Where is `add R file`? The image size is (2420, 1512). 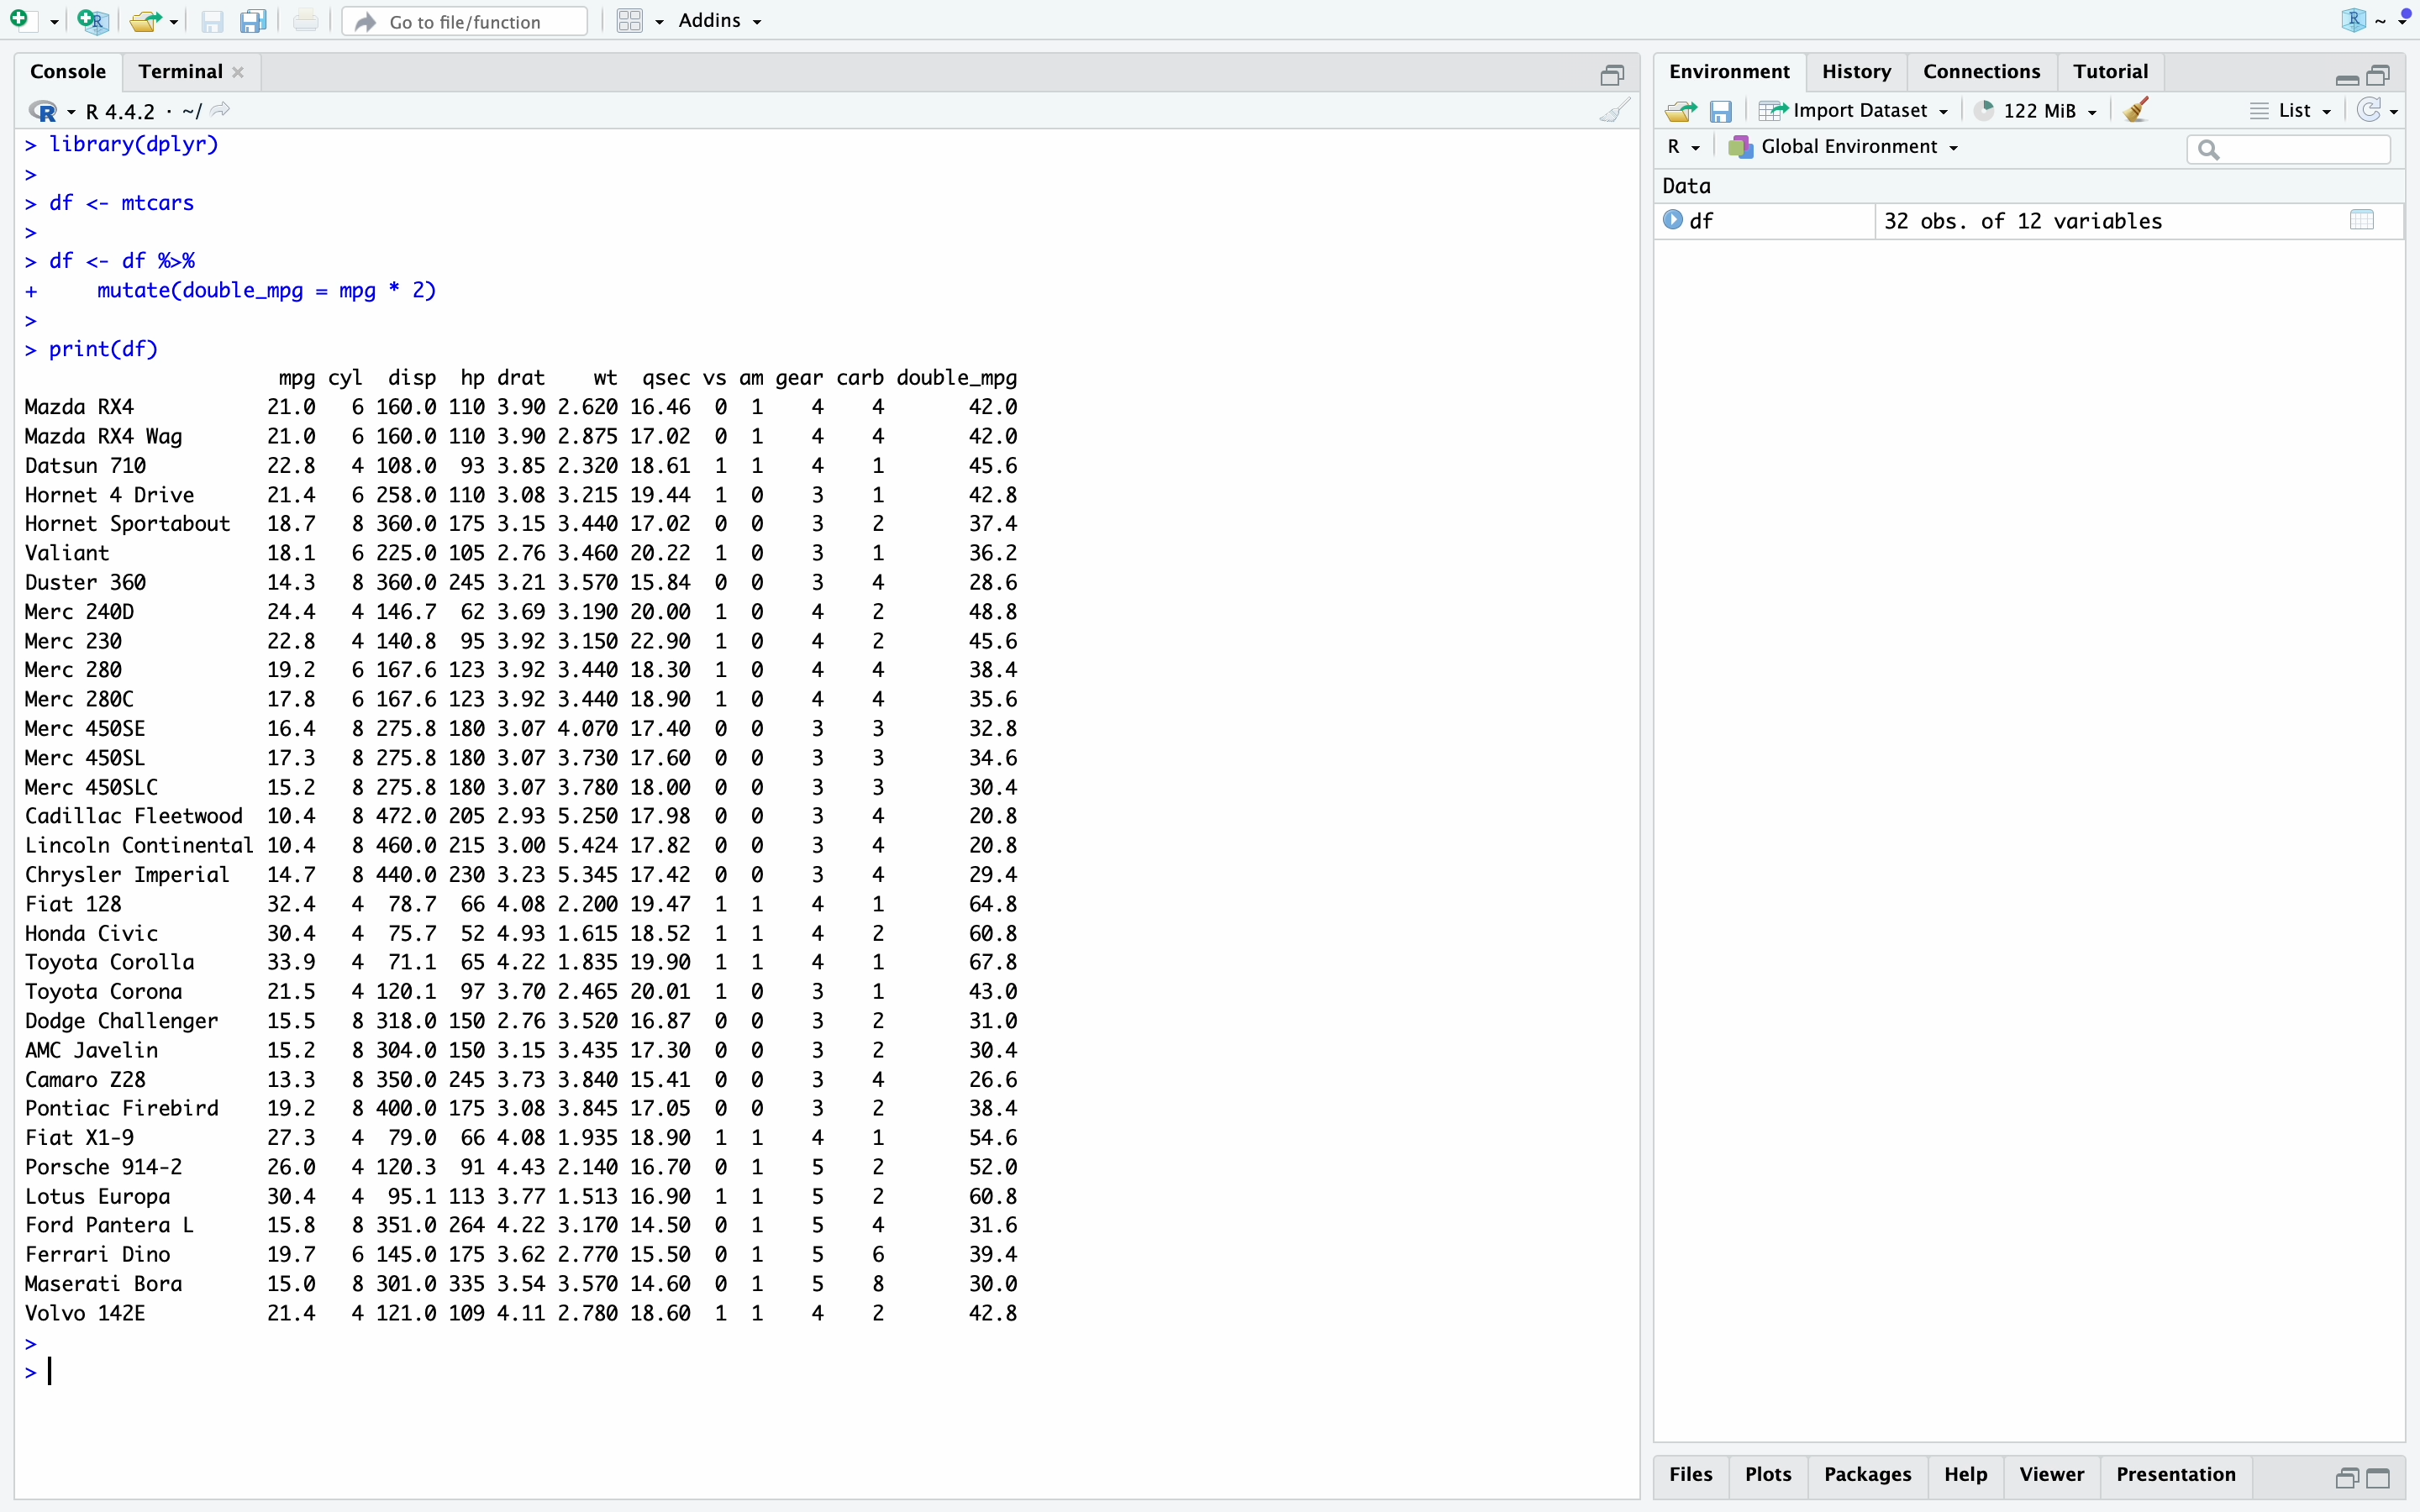 add R file is located at coordinates (96, 22).